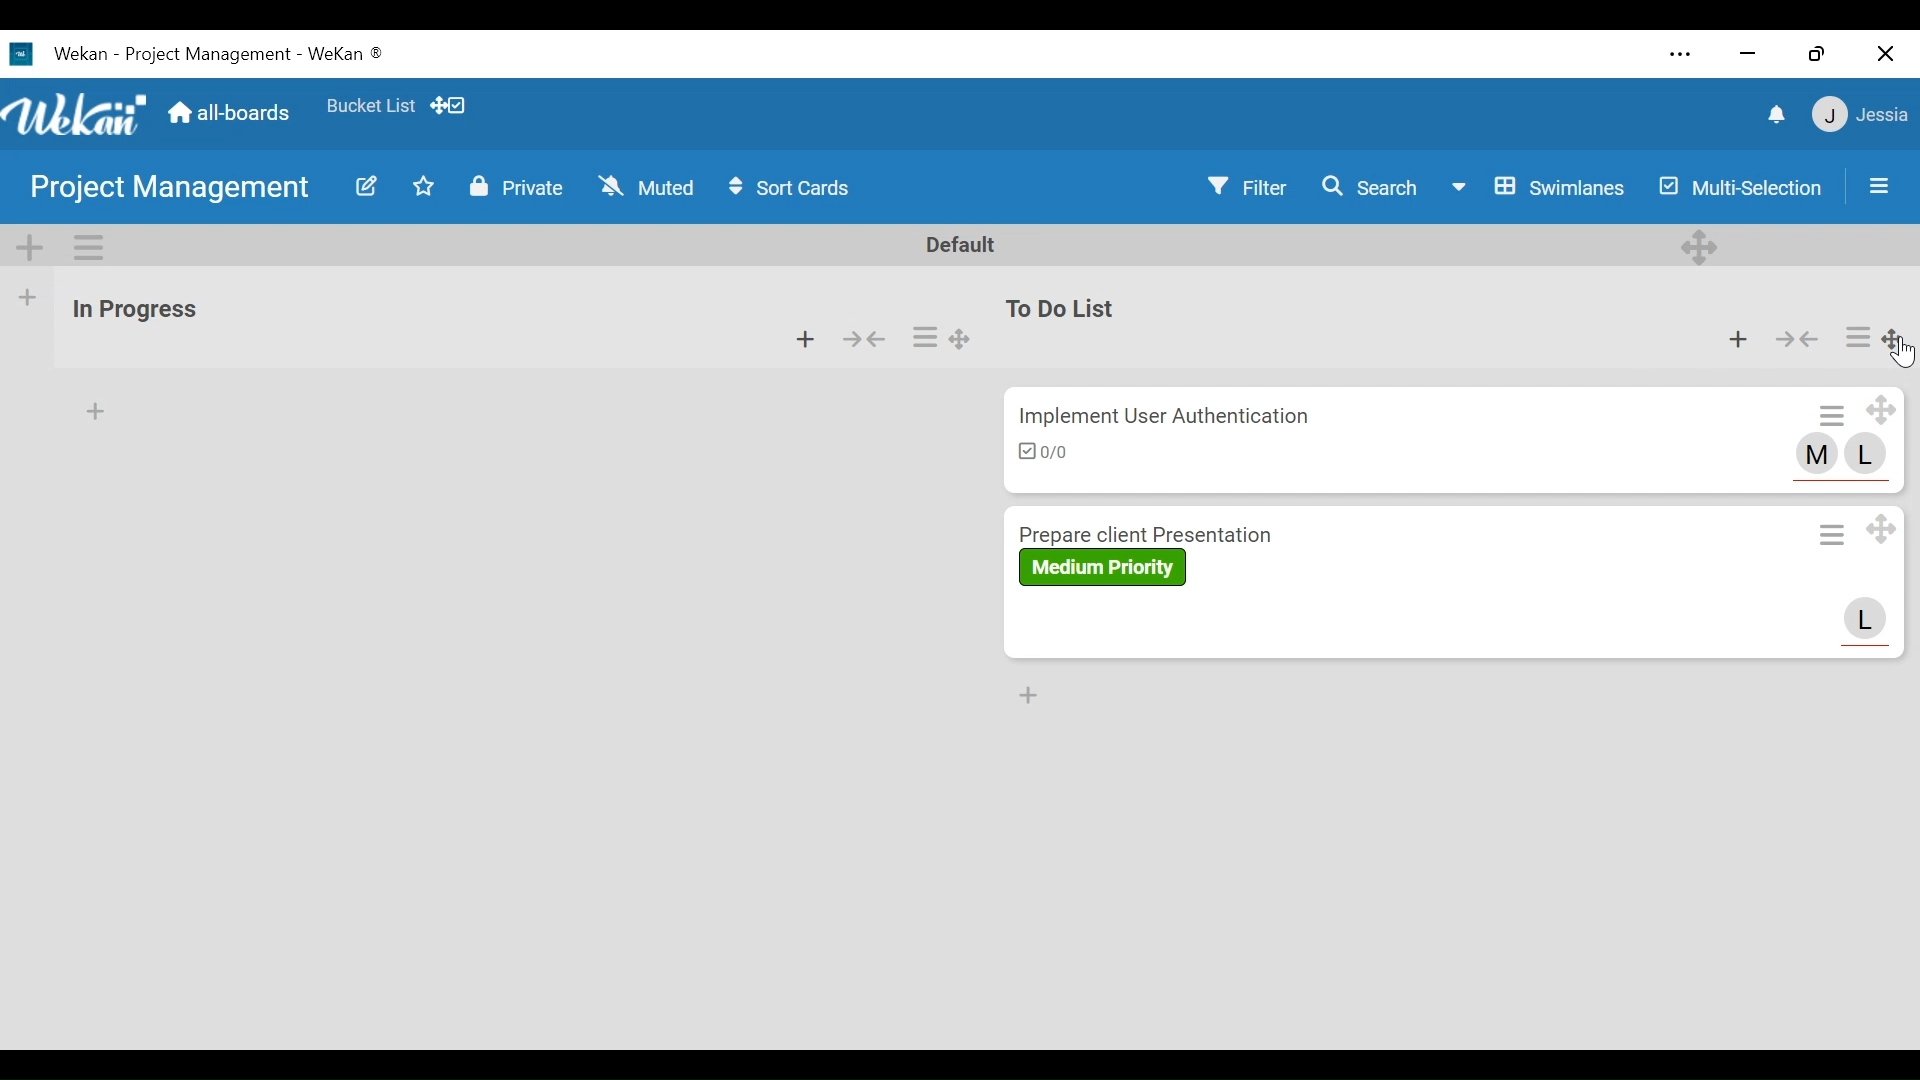  What do you see at coordinates (223, 54) in the screenshot?
I see `Wekan - Project Management - WeKan ®` at bounding box center [223, 54].